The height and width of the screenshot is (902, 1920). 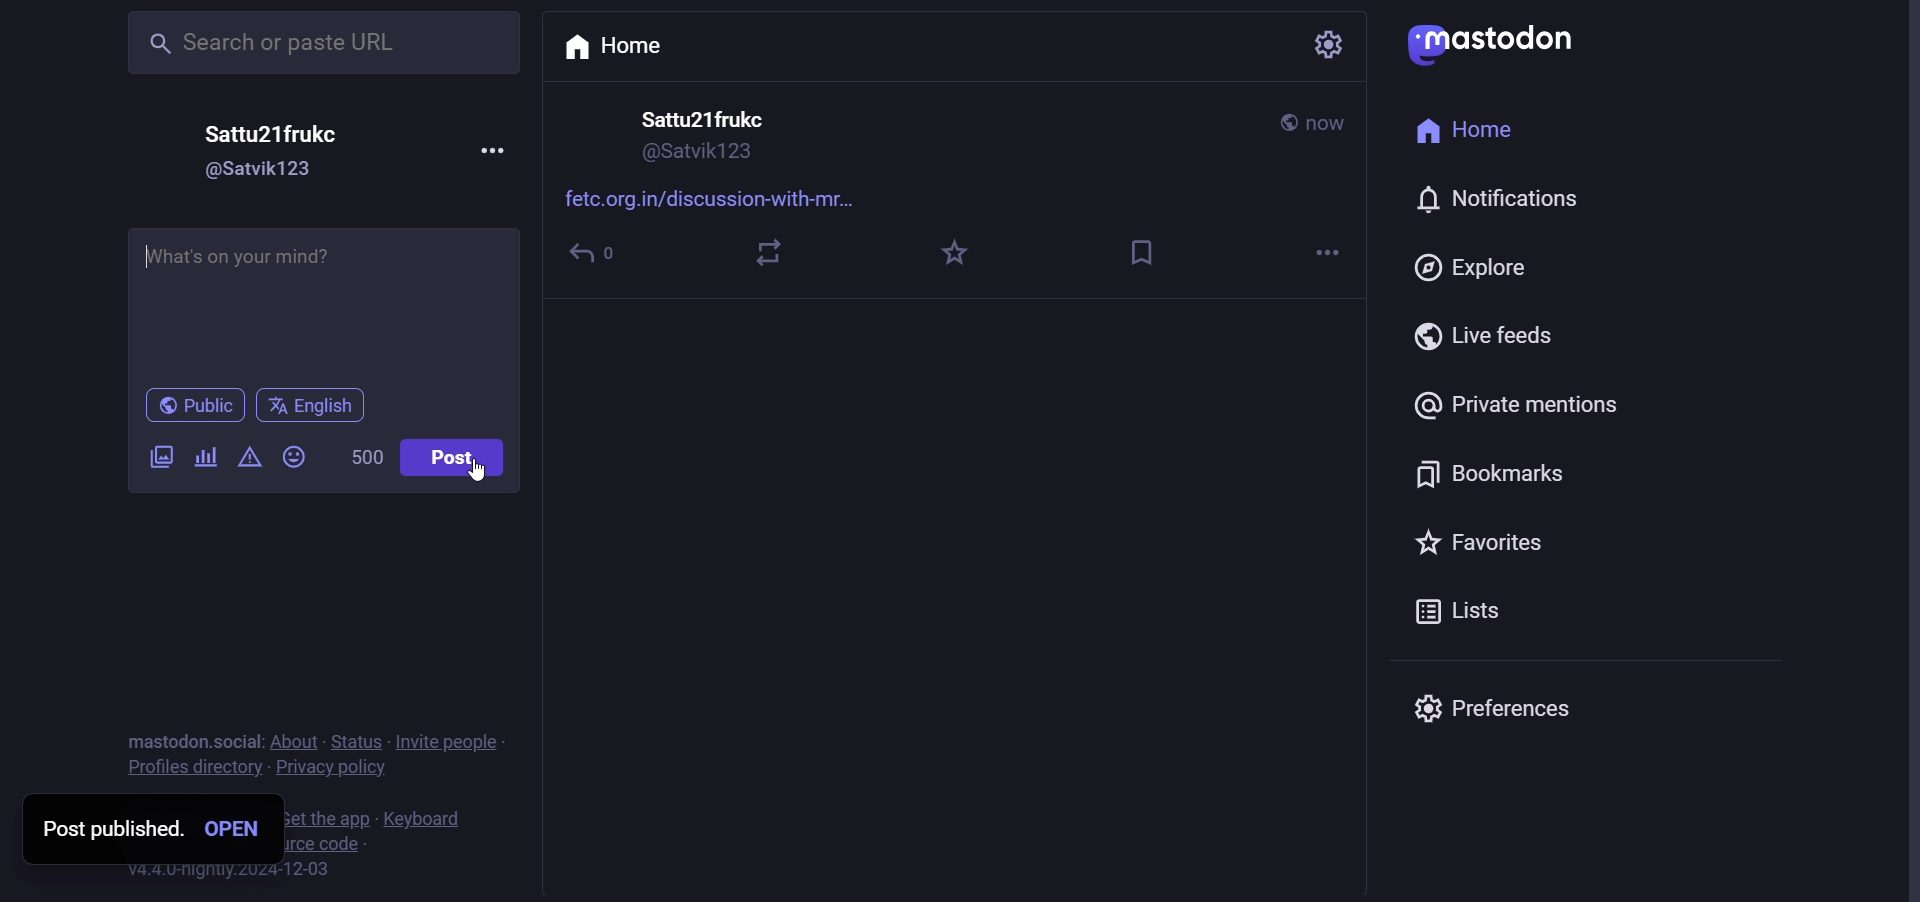 What do you see at coordinates (1335, 251) in the screenshot?
I see `more` at bounding box center [1335, 251].